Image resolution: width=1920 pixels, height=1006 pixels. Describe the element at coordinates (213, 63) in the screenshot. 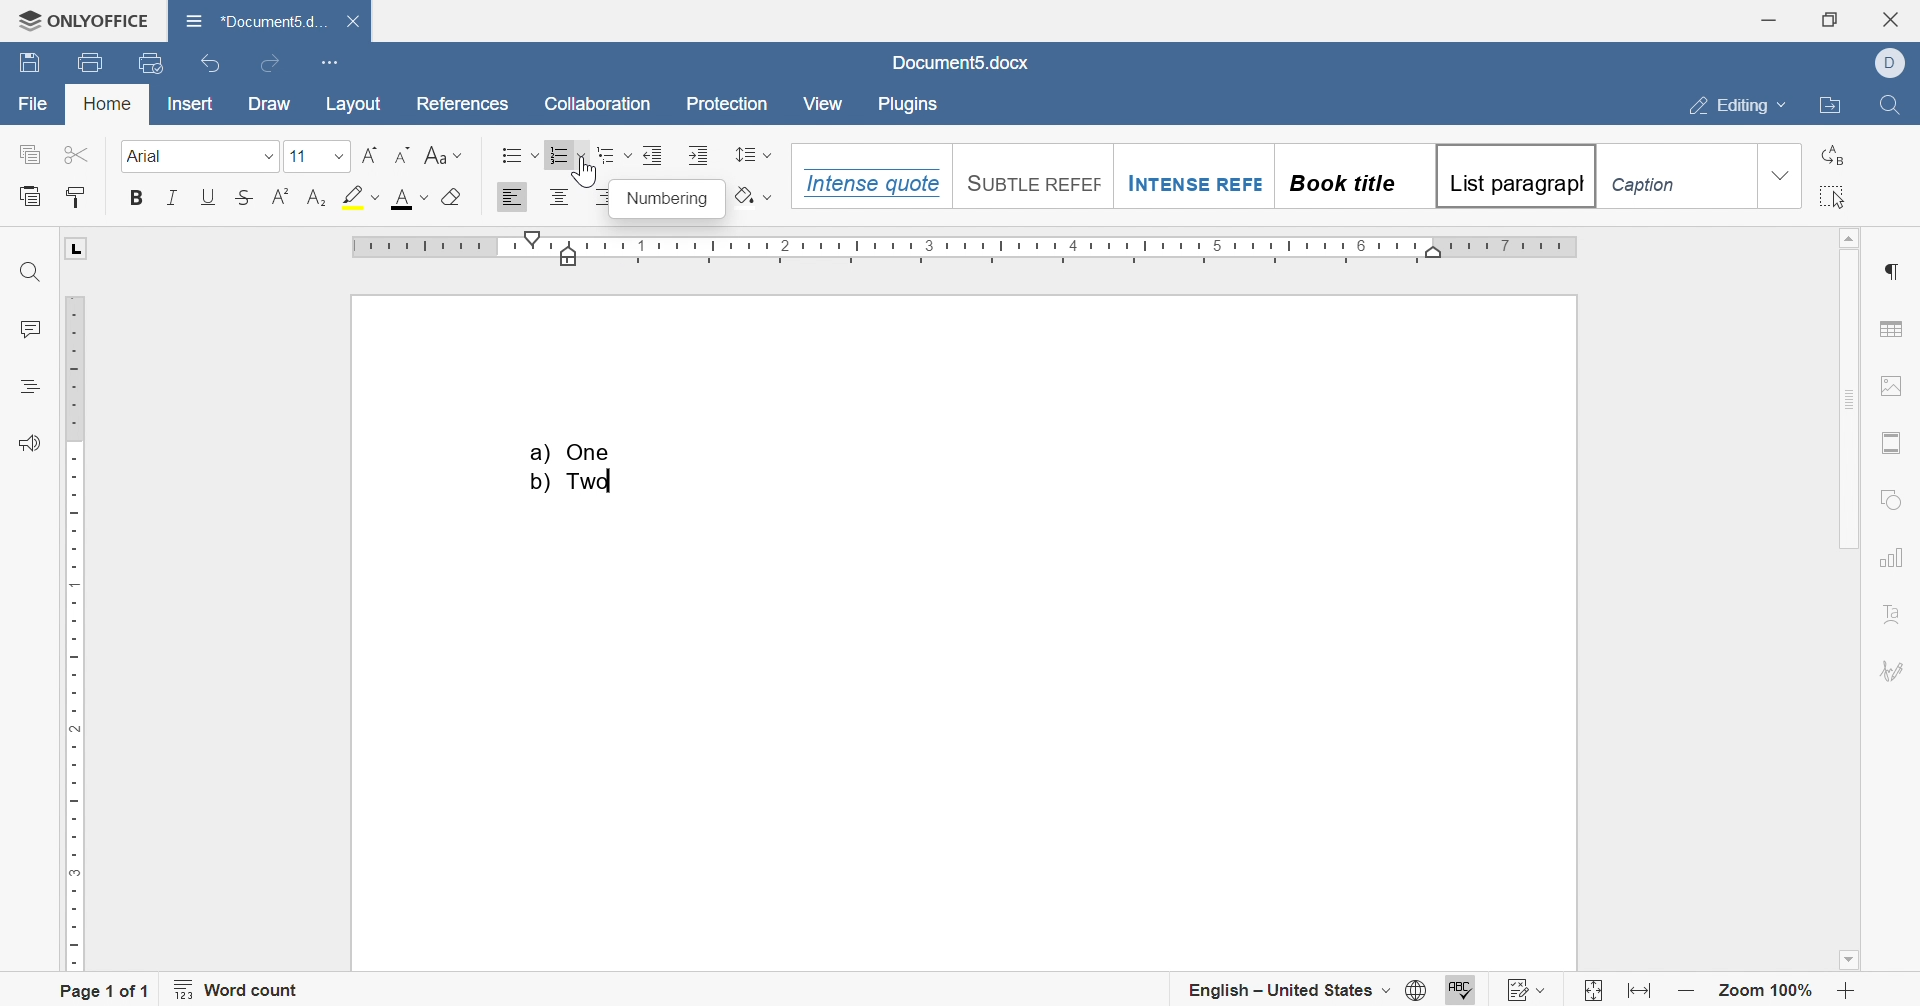

I see `undo` at that location.